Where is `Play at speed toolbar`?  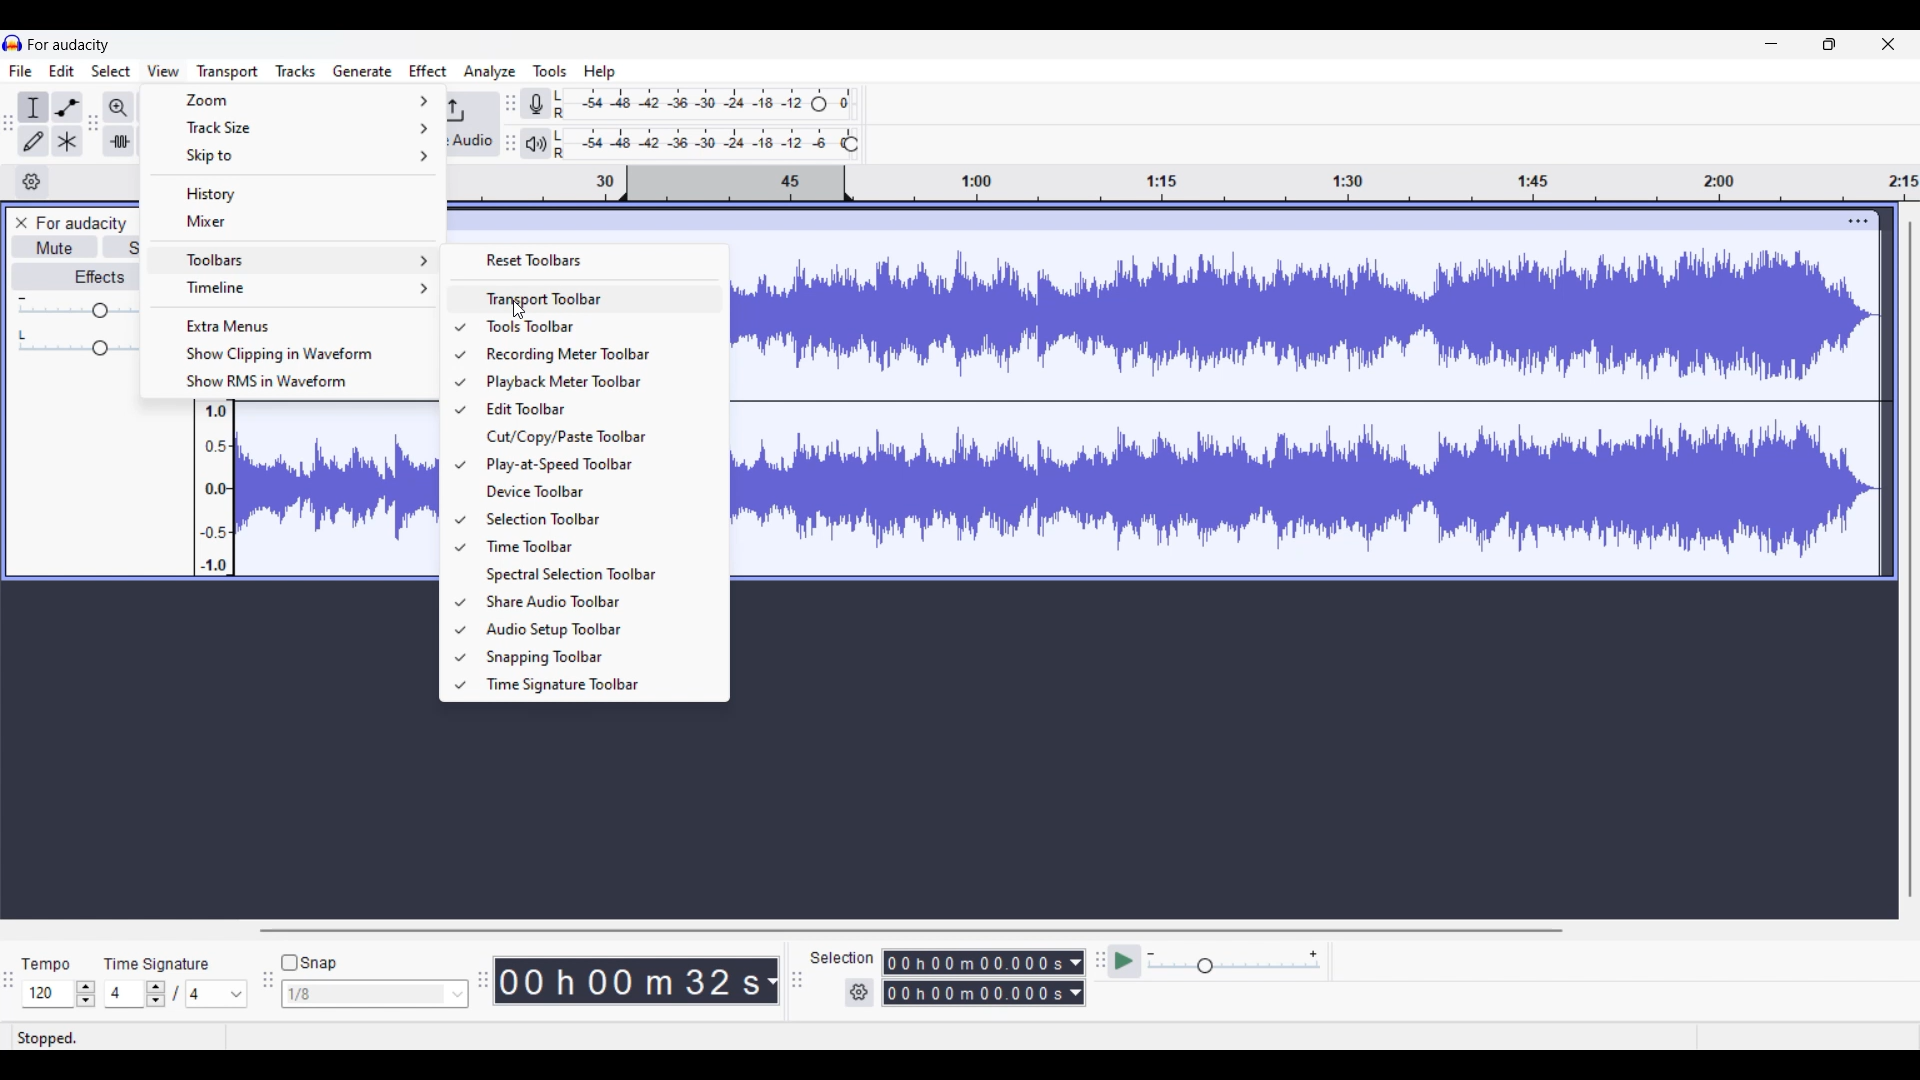
Play at speed toolbar is located at coordinates (596, 466).